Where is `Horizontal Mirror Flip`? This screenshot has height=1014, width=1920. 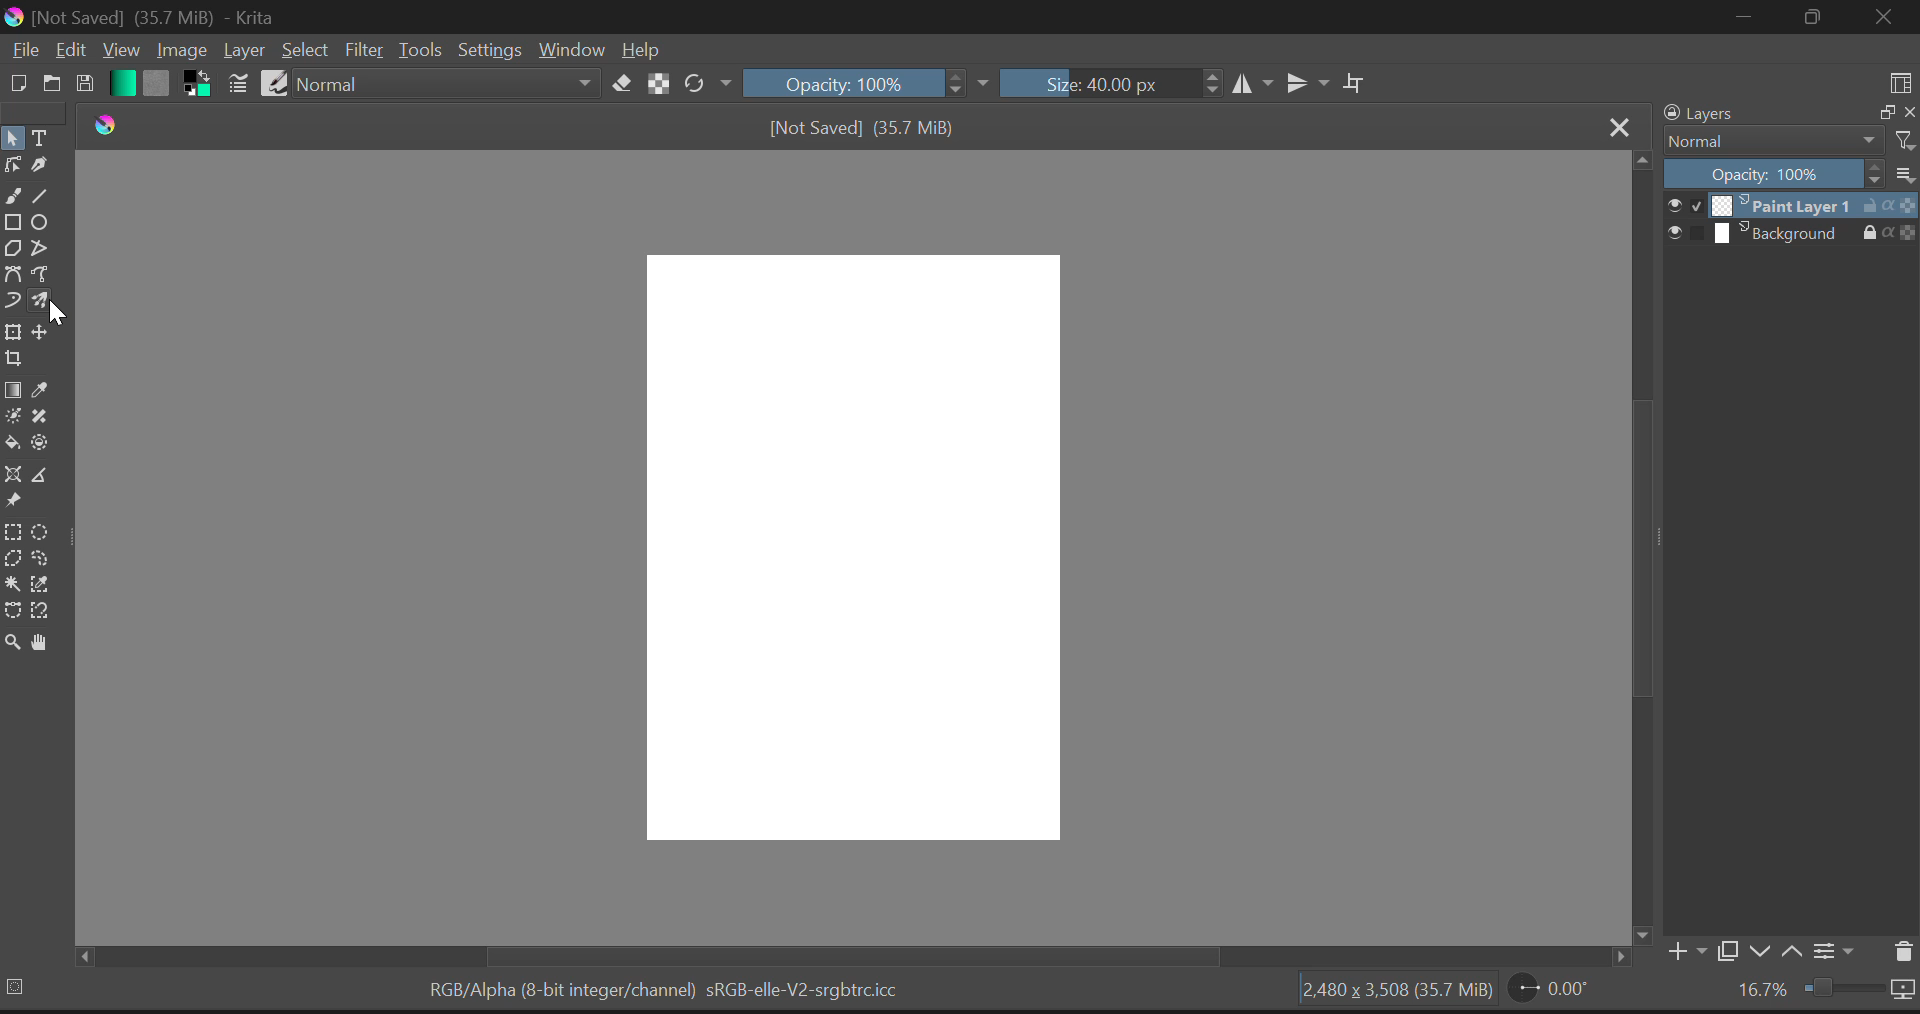
Horizontal Mirror Flip is located at coordinates (1309, 83).